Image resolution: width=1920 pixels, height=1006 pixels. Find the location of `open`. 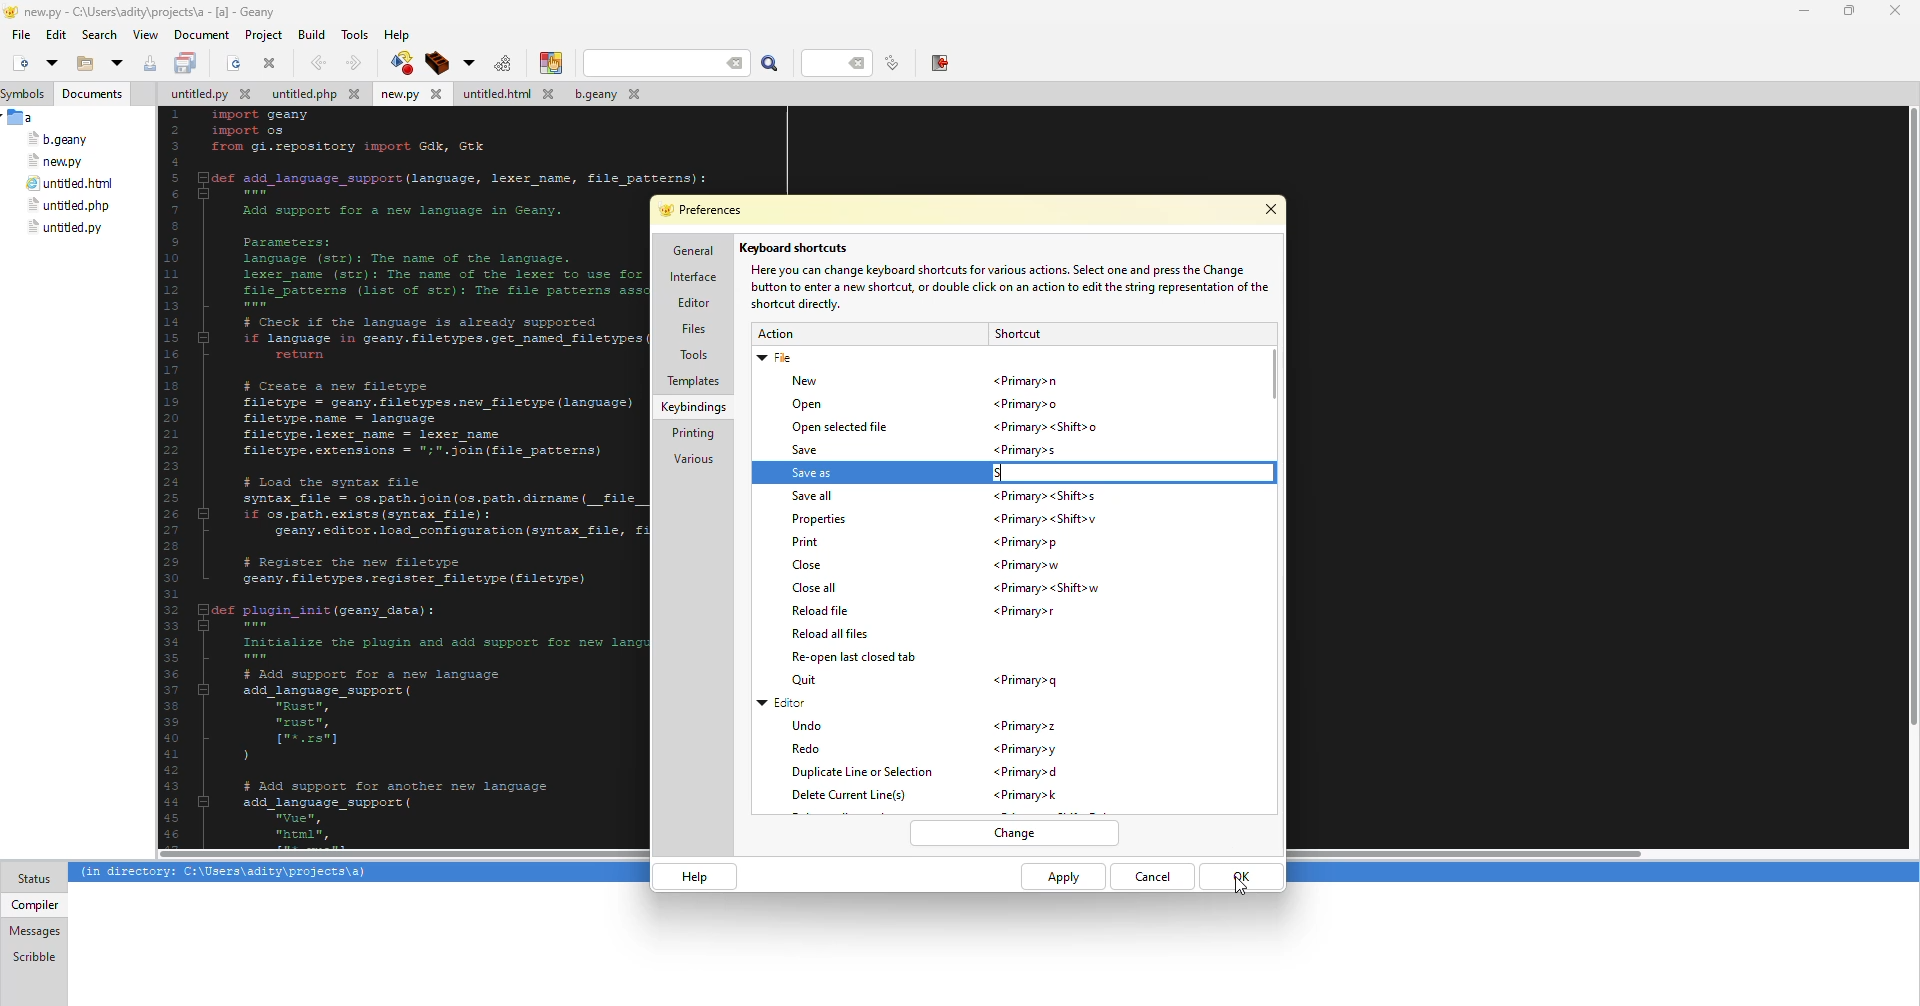

open is located at coordinates (116, 64).